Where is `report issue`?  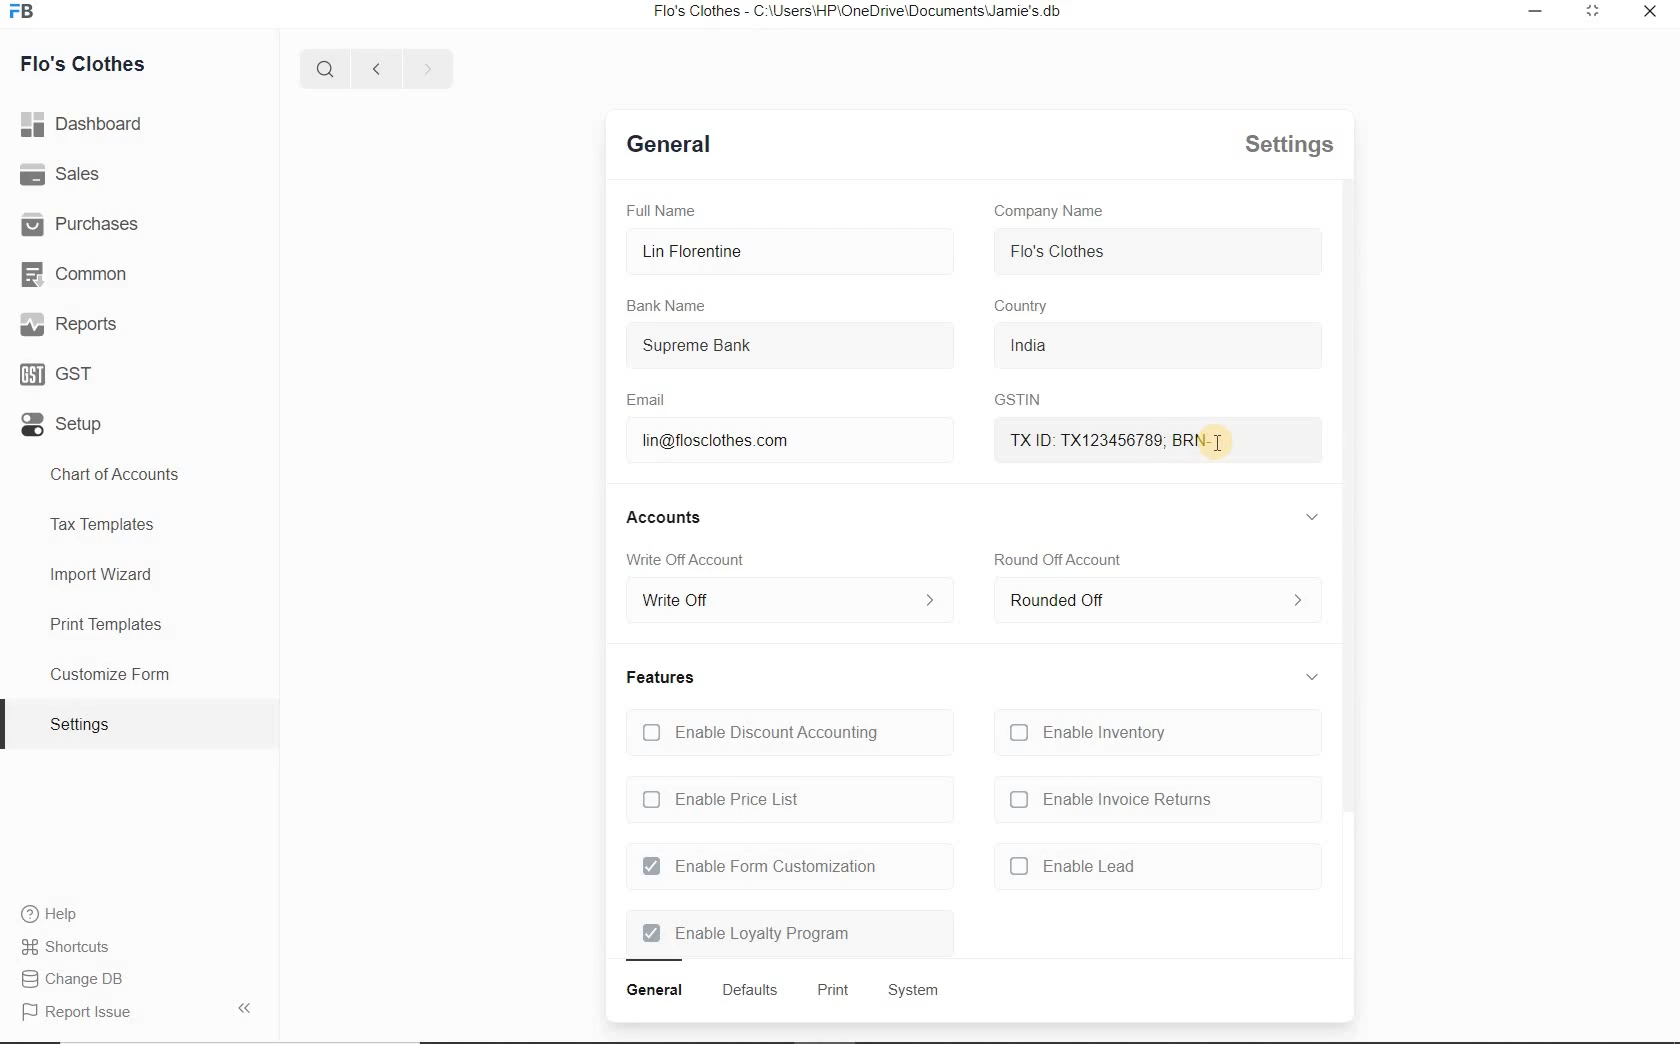
report issue is located at coordinates (86, 1013).